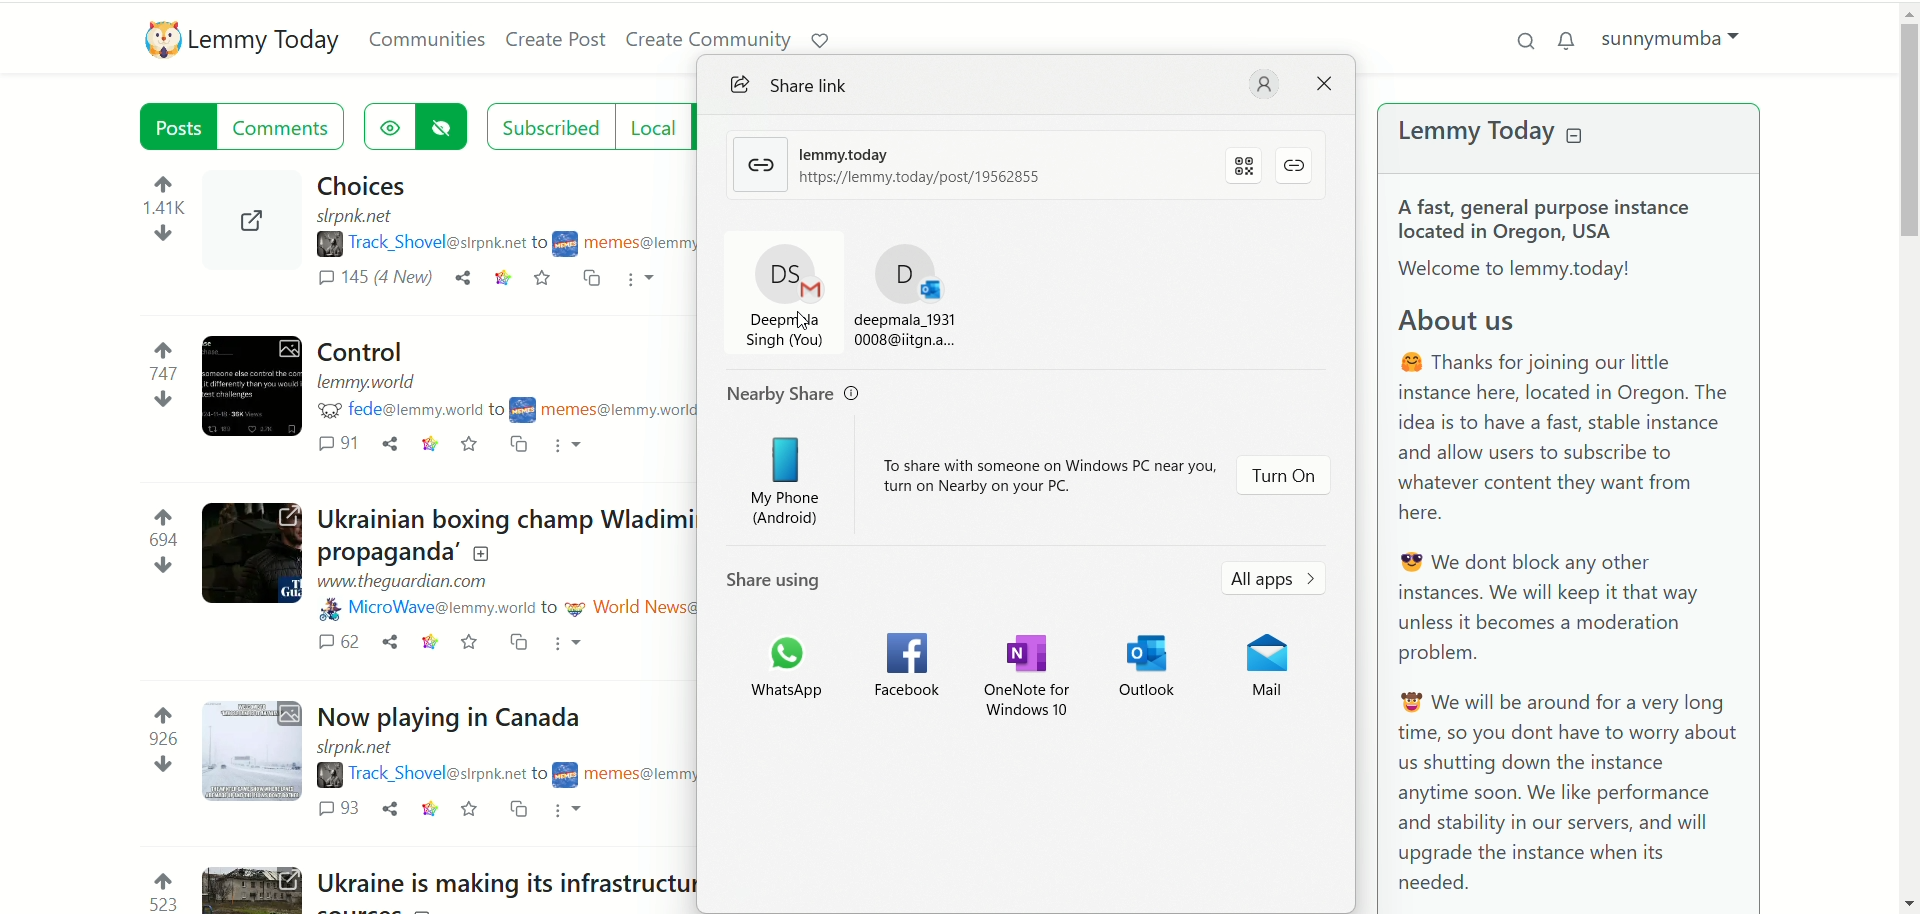 Image resolution: width=1920 pixels, height=914 pixels. Describe the element at coordinates (1517, 41) in the screenshot. I see `search` at that location.